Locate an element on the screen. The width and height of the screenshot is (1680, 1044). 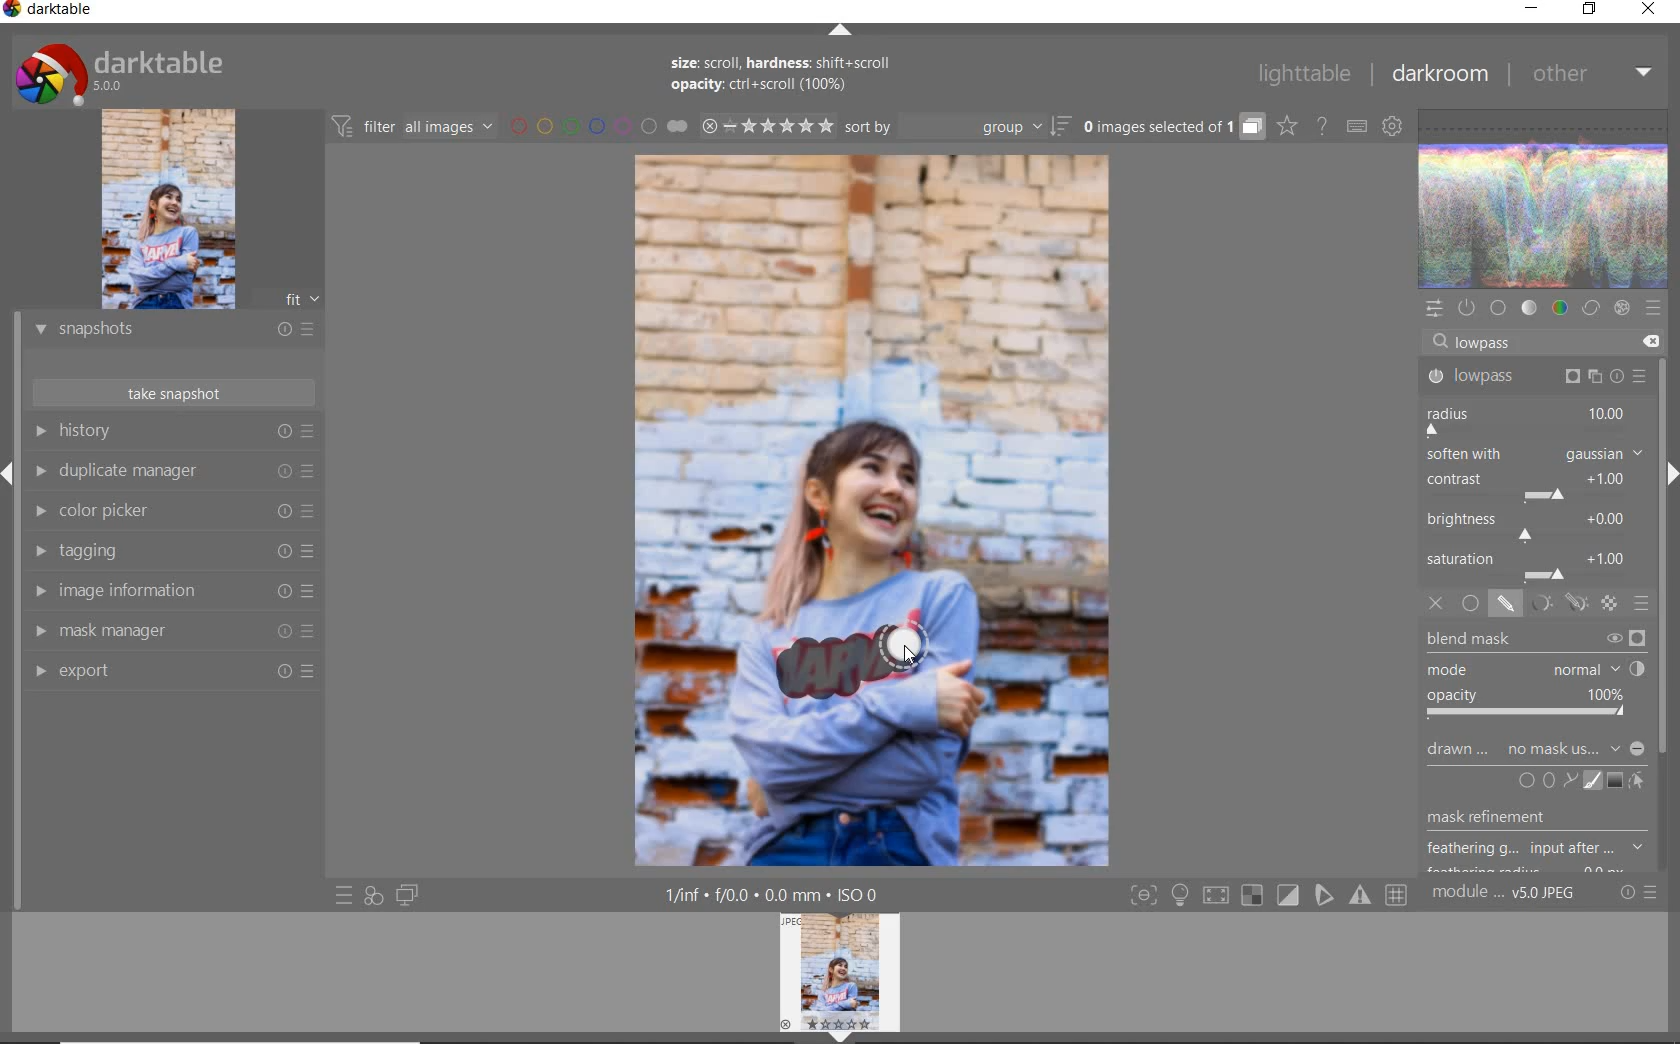
size: scroll, hardness: shift+scroll
opacity: ctrl+scroll (100%) is located at coordinates (785, 77).